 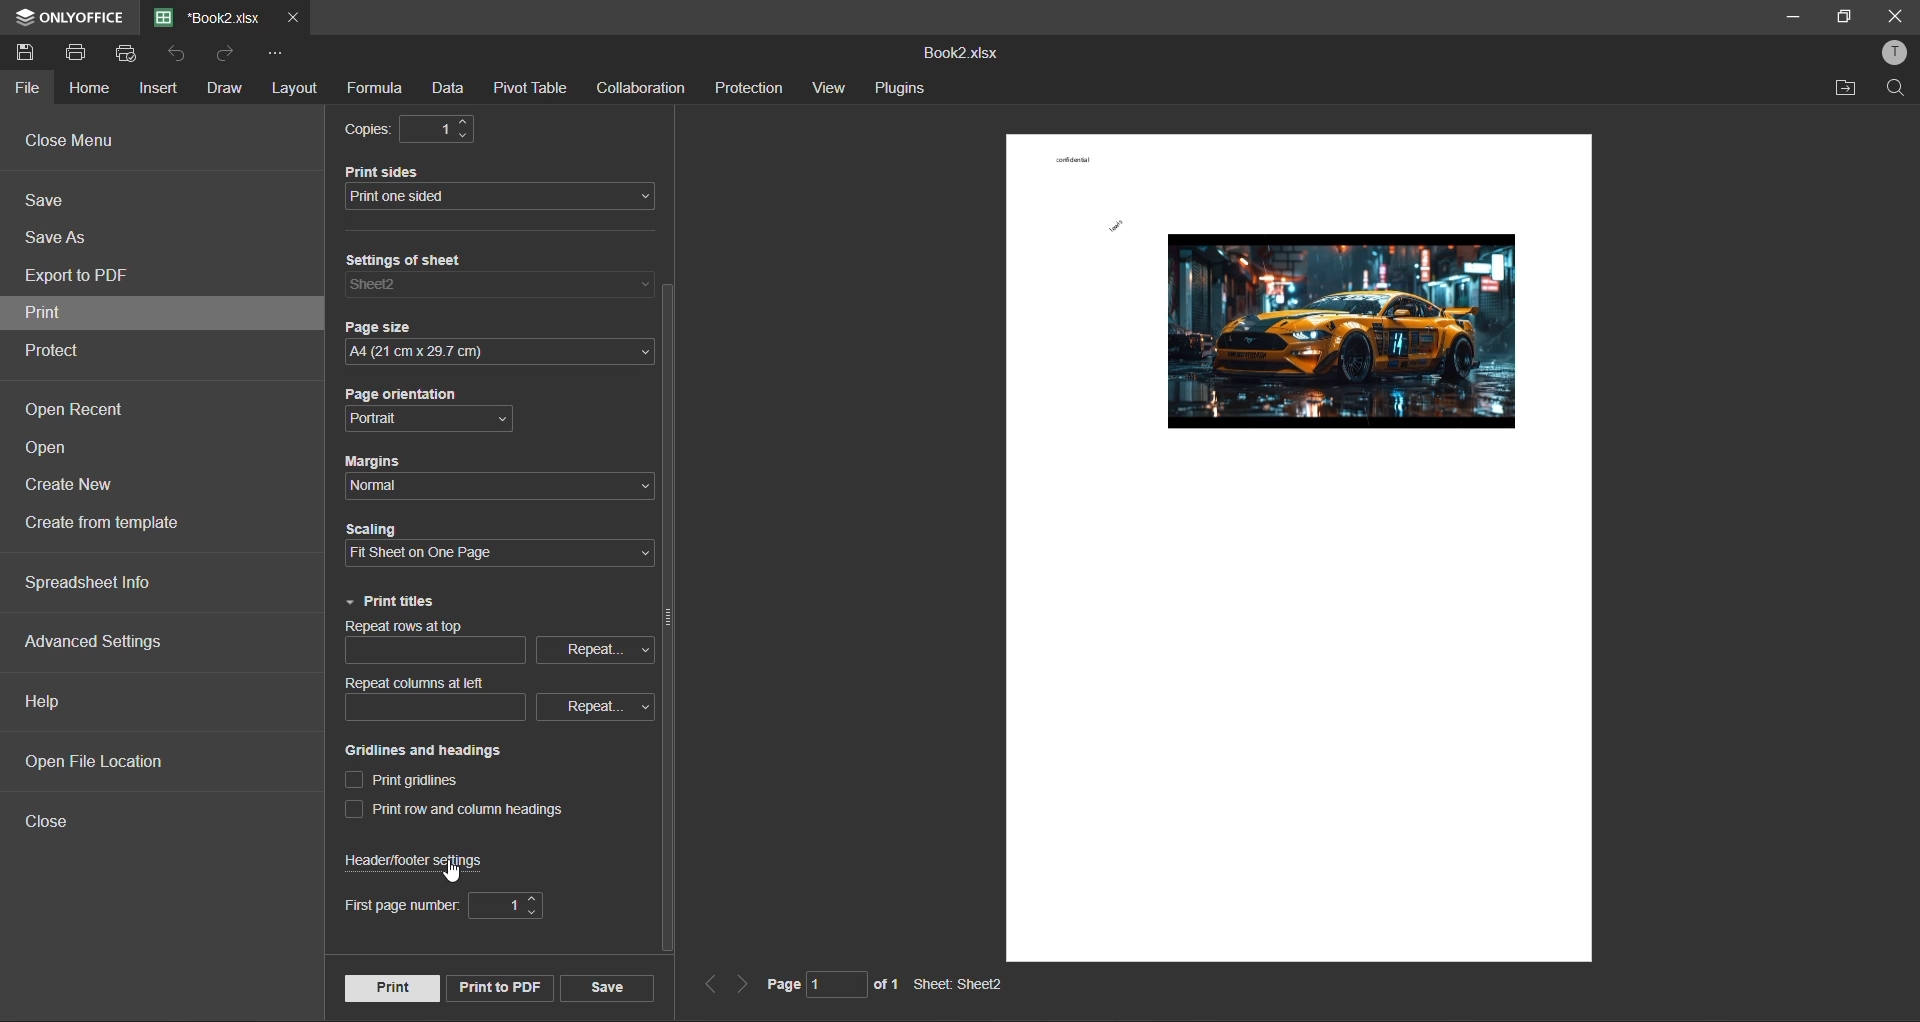 What do you see at coordinates (958, 53) in the screenshot?
I see `Book2.xlsx` at bounding box center [958, 53].